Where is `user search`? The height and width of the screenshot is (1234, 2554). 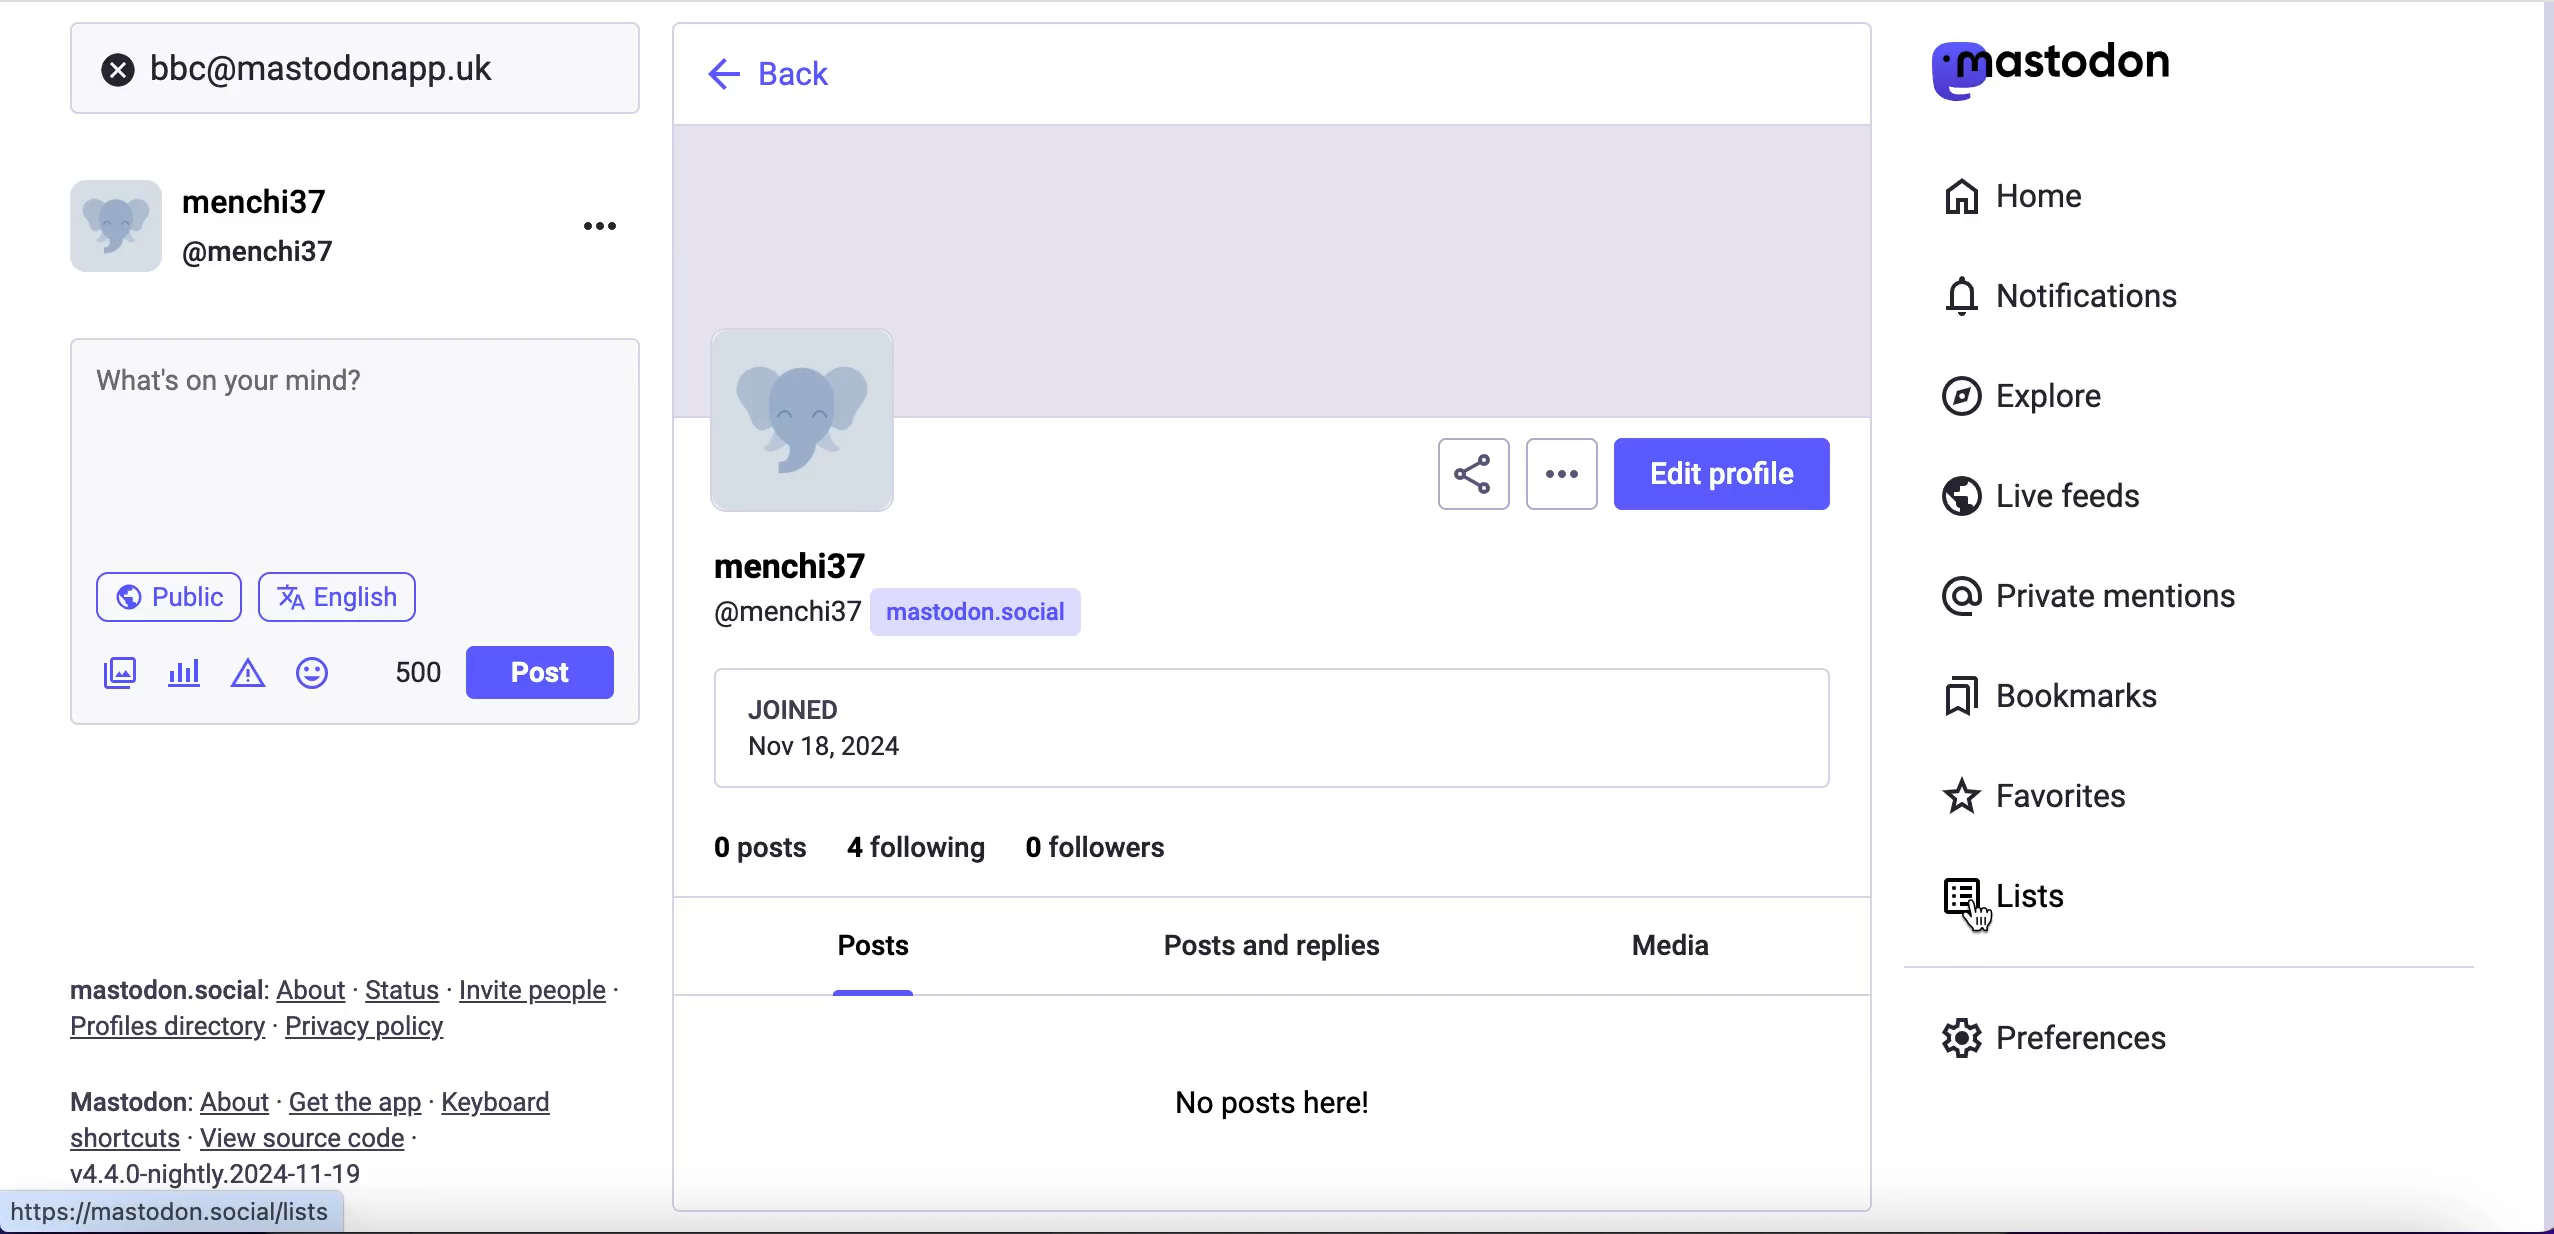
user search is located at coordinates (354, 68).